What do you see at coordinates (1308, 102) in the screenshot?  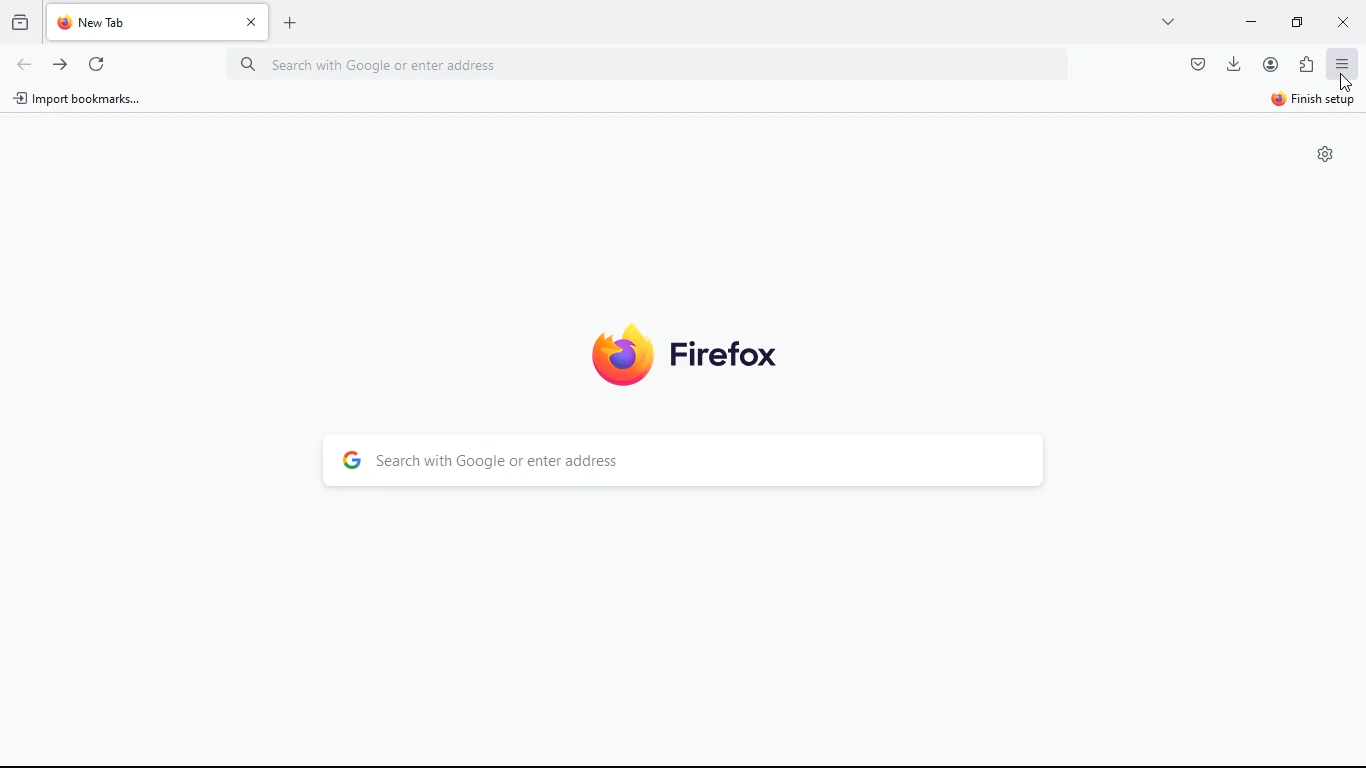 I see `finish setup` at bounding box center [1308, 102].